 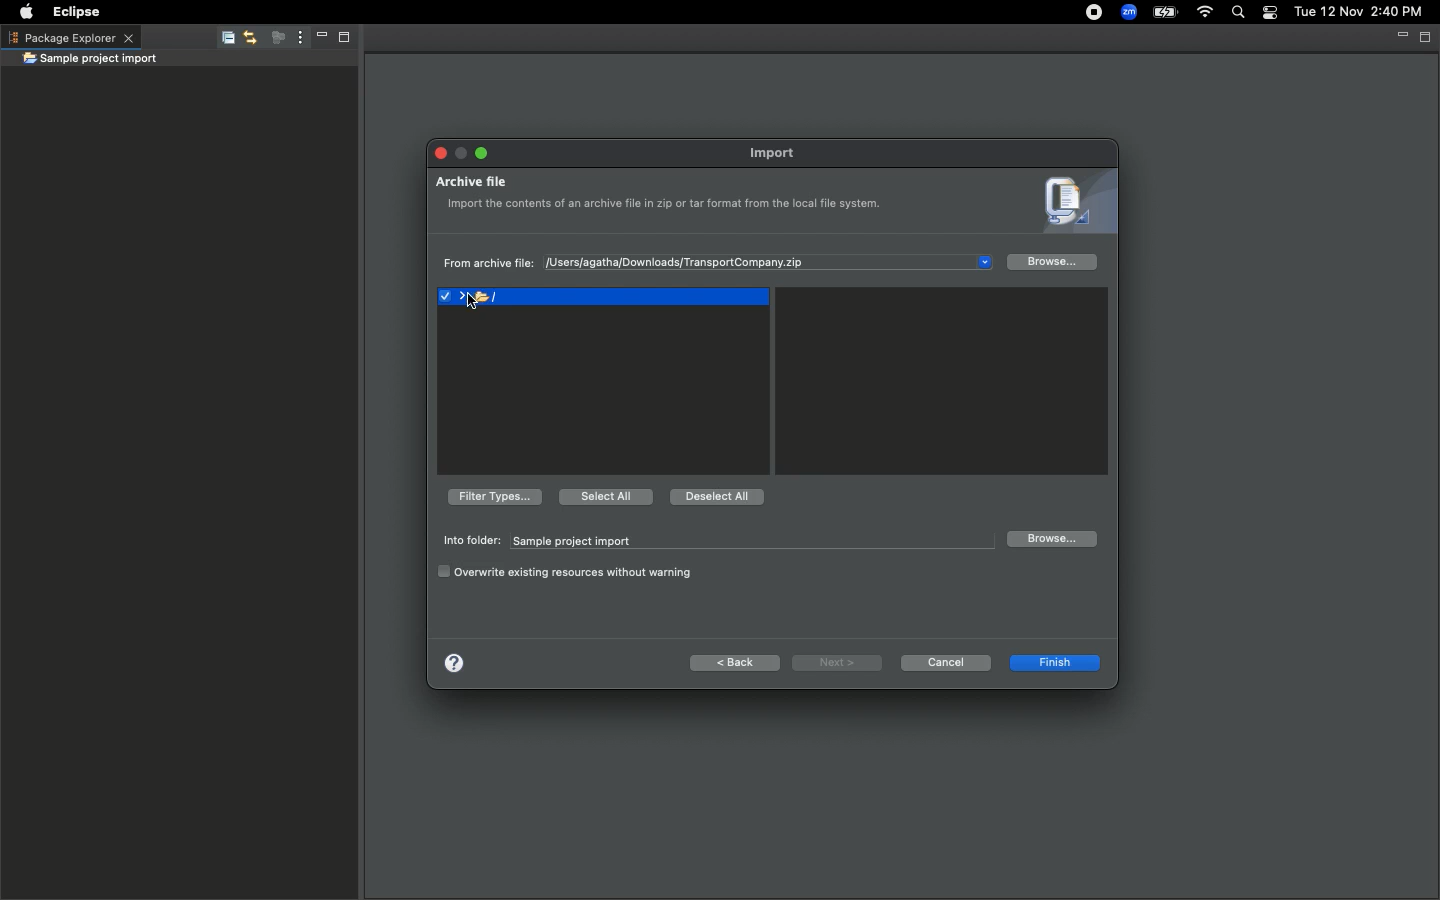 What do you see at coordinates (1085, 14) in the screenshot?
I see `Recording` at bounding box center [1085, 14].